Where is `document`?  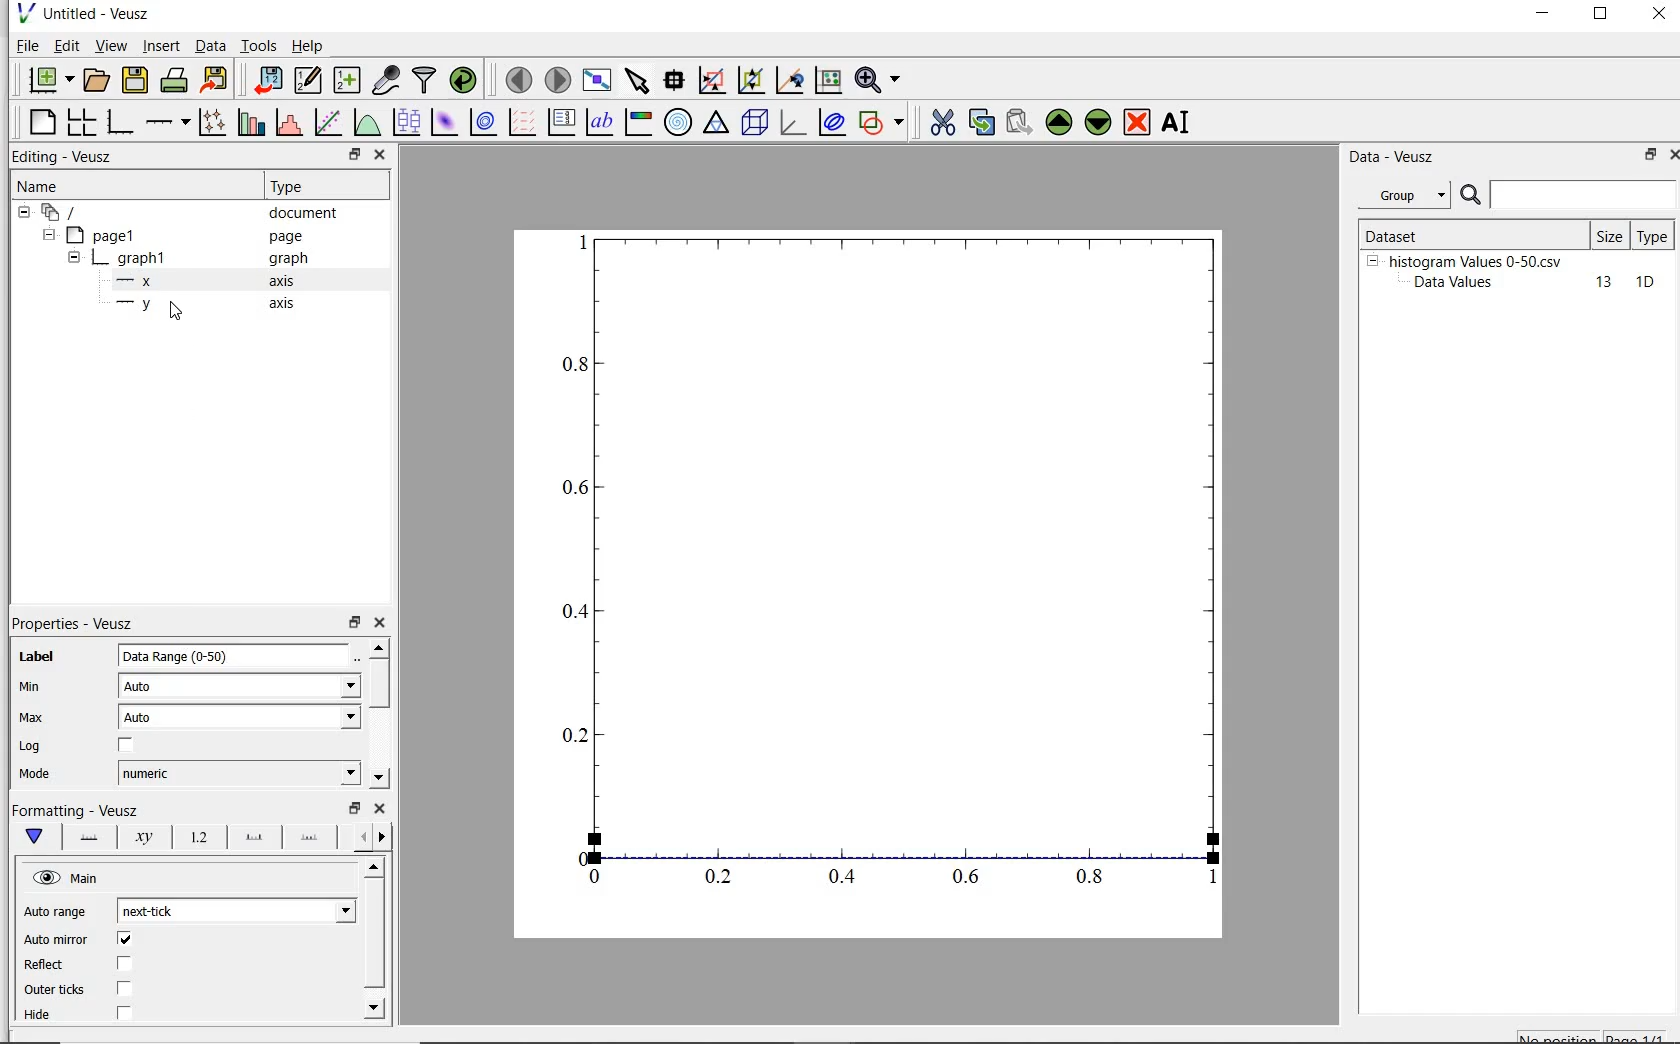 document is located at coordinates (304, 215).